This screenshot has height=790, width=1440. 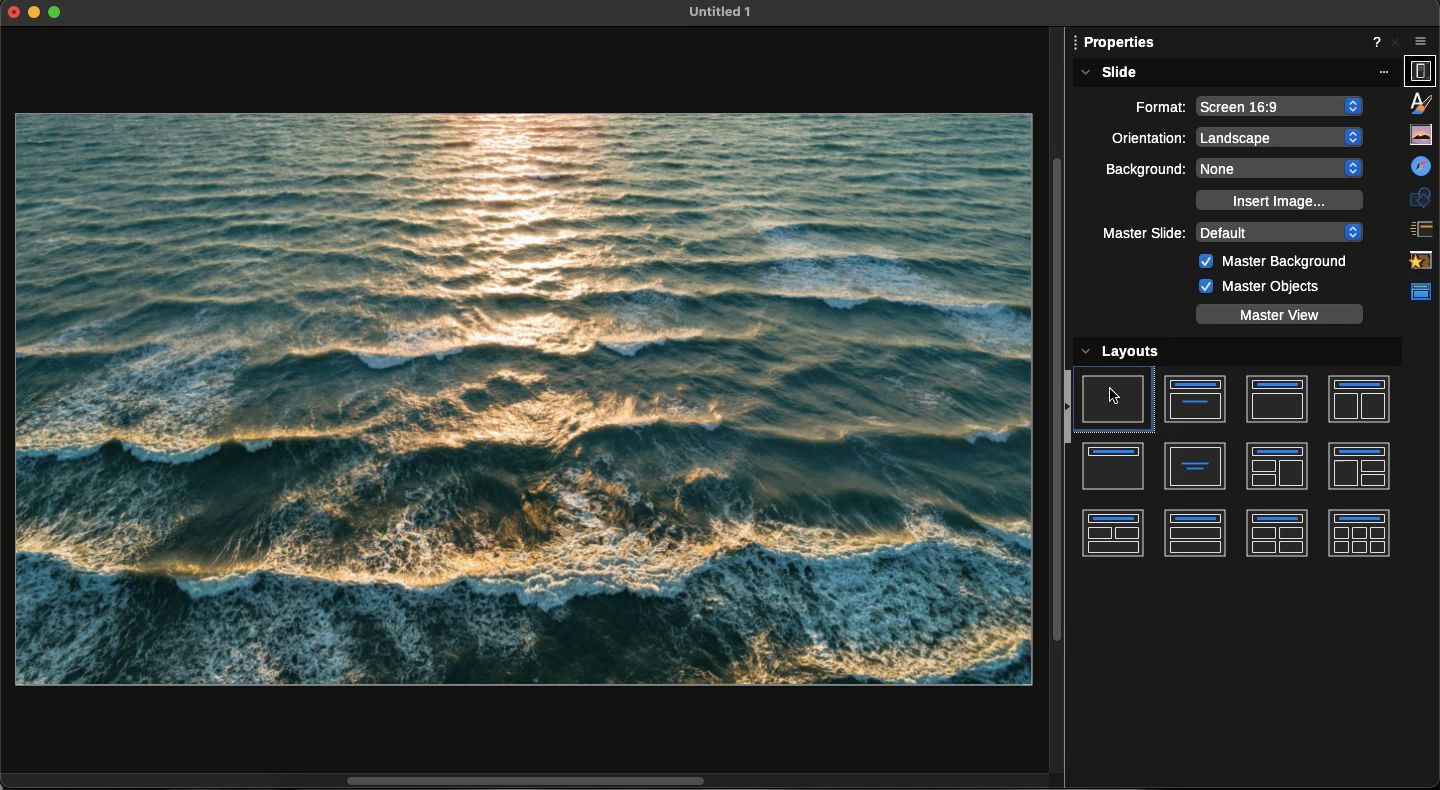 I want to click on Master objects, so click(x=1258, y=287).